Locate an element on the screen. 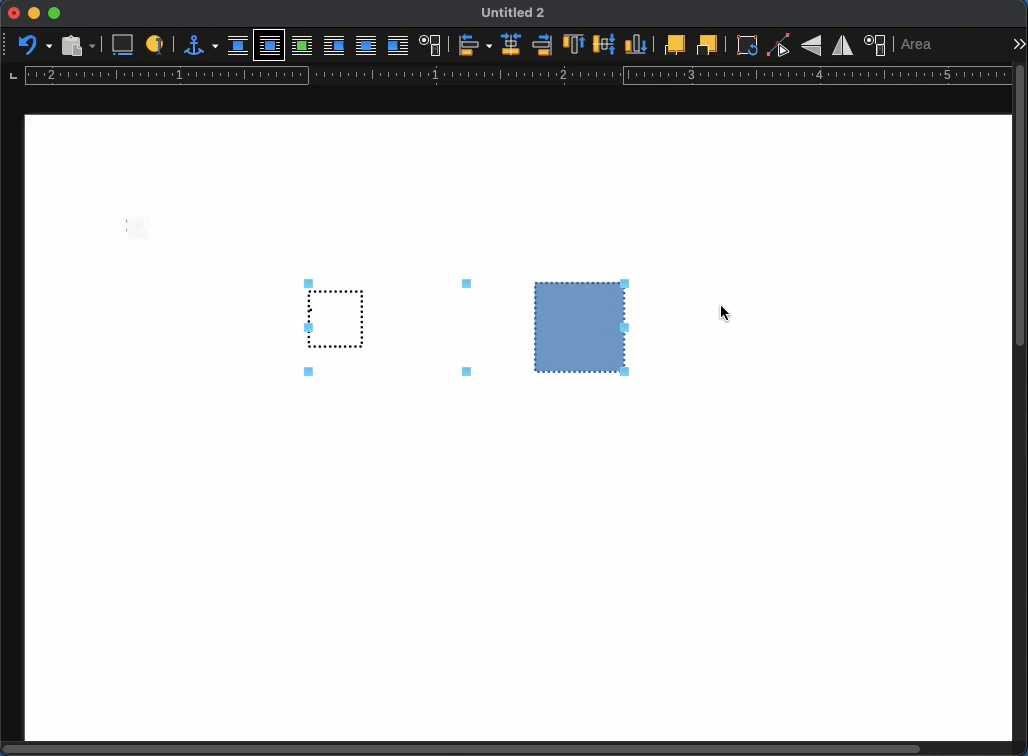 The image size is (1028, 756). insert caption is located at coordinates (123, 45).